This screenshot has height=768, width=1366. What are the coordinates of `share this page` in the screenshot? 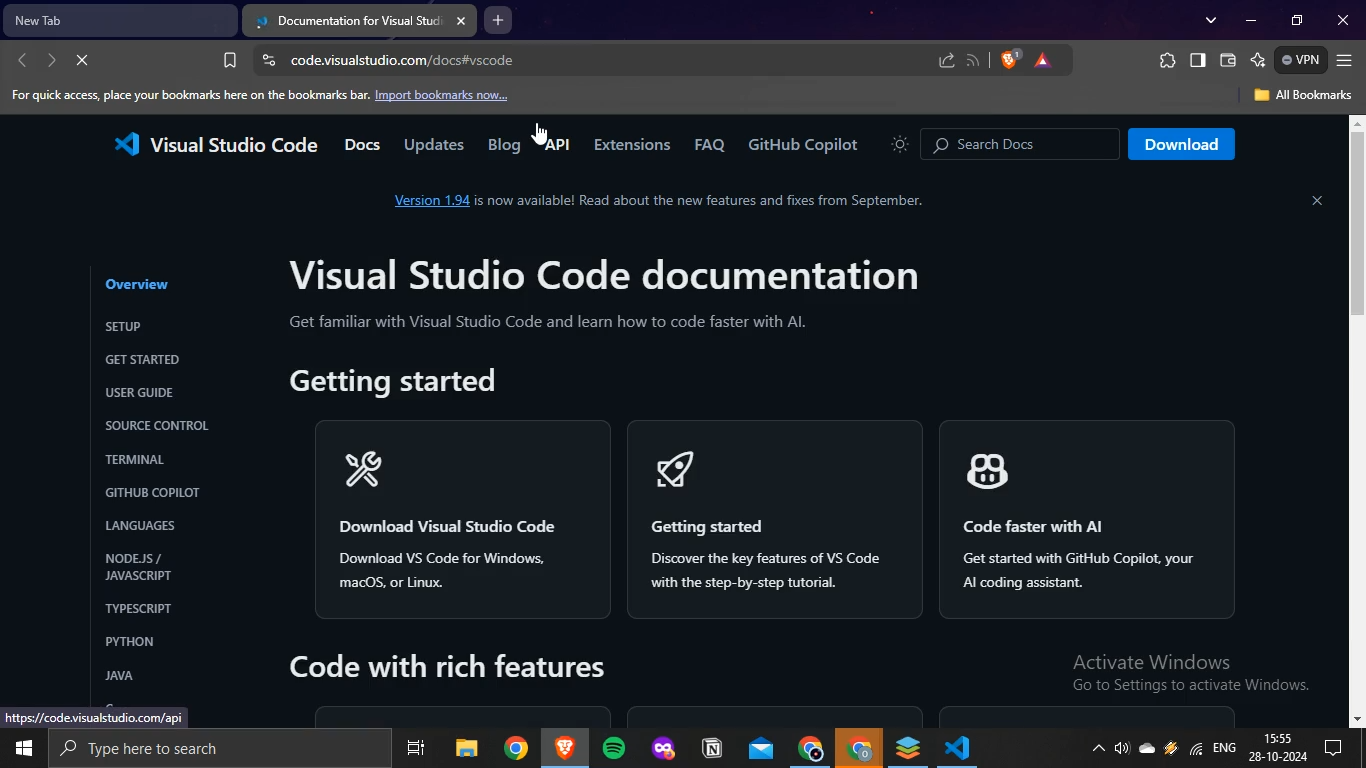 It's located at (947, 60).